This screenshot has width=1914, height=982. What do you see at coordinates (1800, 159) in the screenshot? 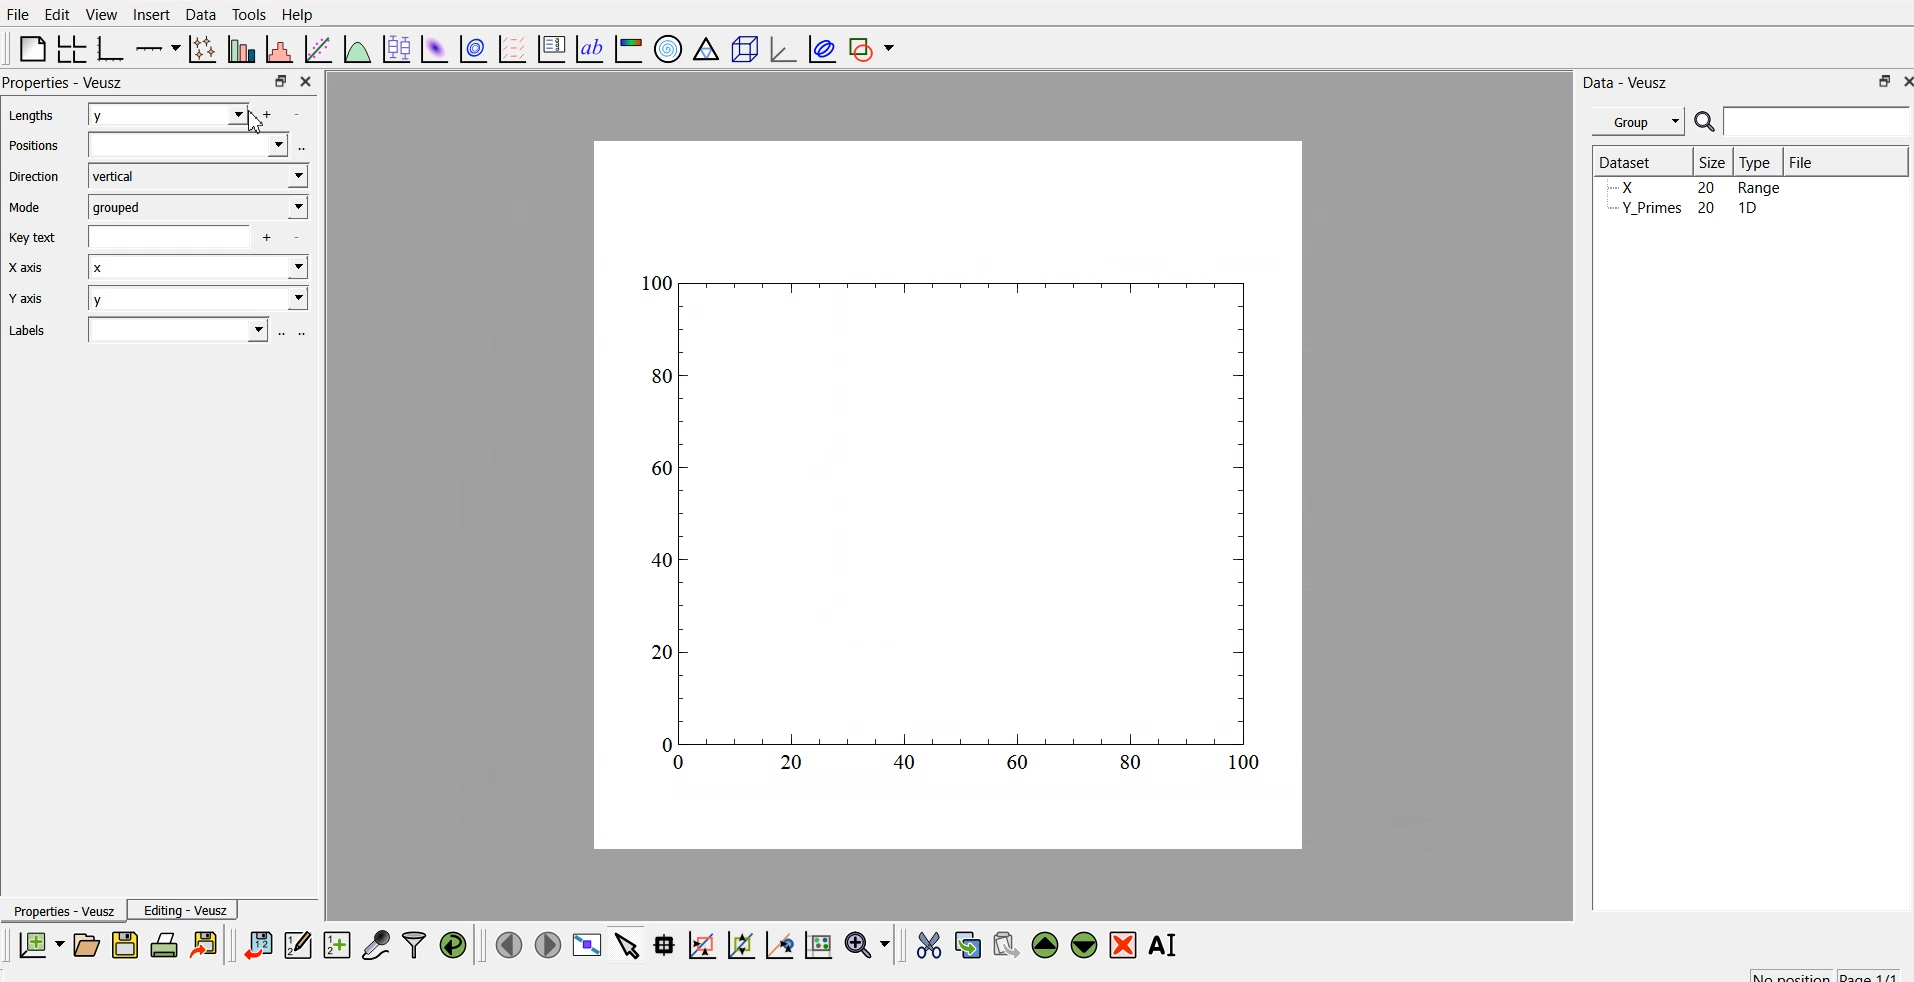
I see `File` at bounding box center [1800, 159].